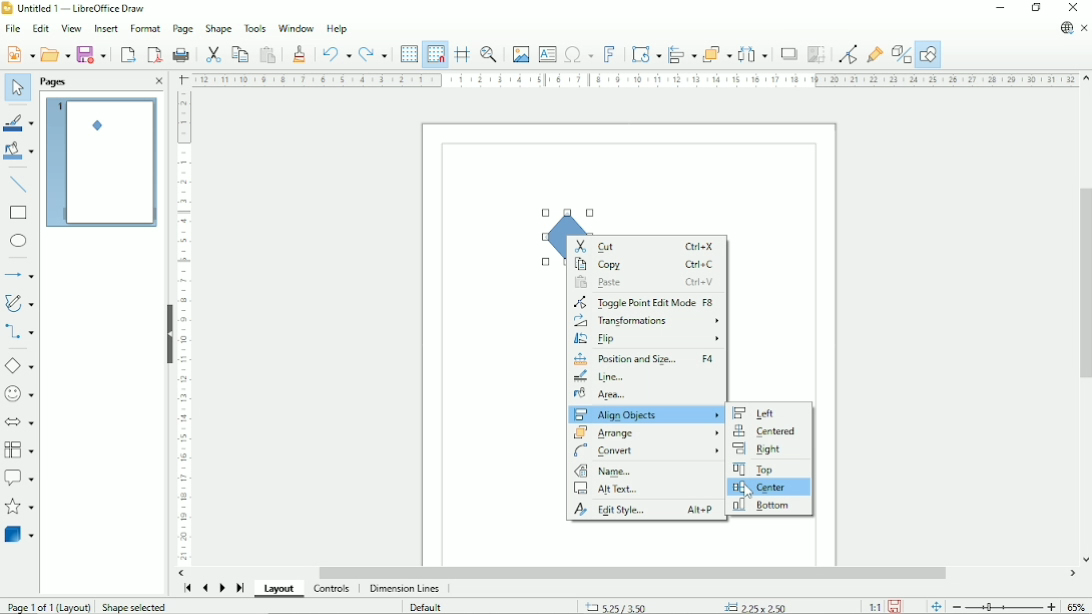 This screenshot has width=1092, height=614. I want to click on Bottom, so click(762, 506).